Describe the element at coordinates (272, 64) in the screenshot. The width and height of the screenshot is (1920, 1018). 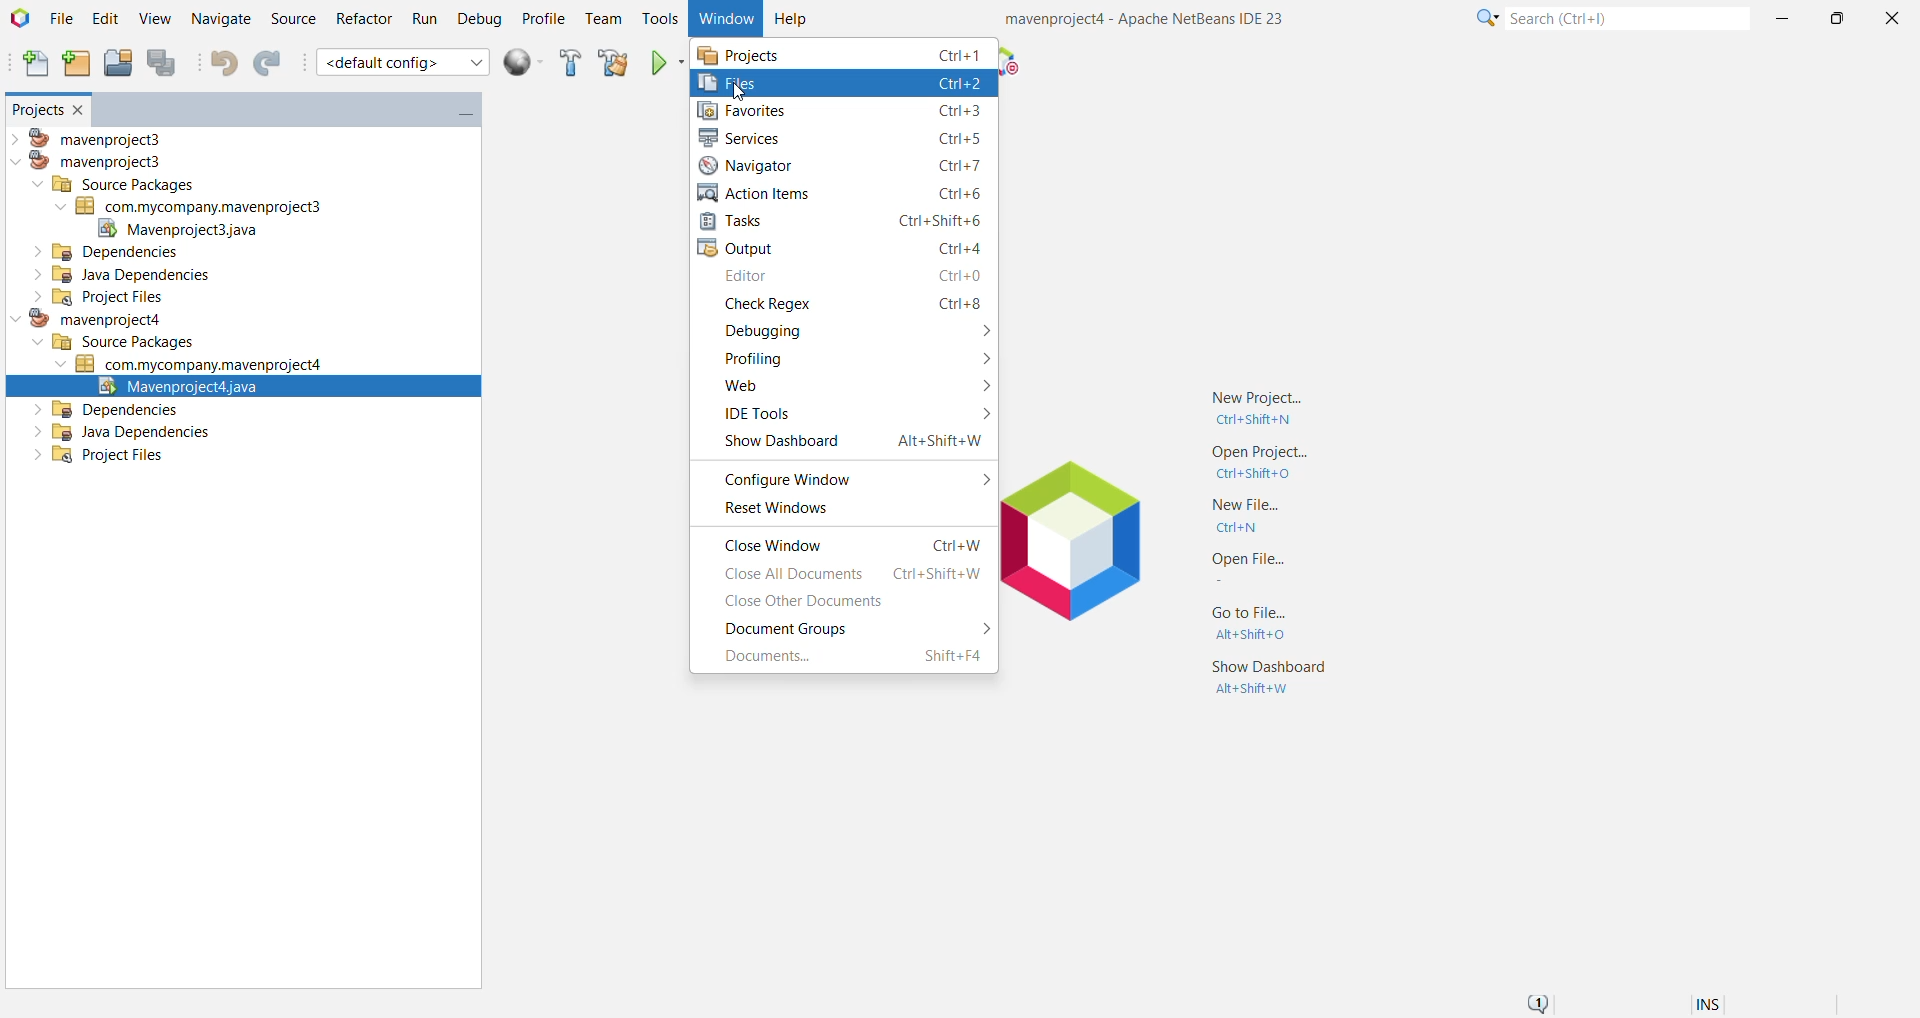
I see `Redo` at that location.